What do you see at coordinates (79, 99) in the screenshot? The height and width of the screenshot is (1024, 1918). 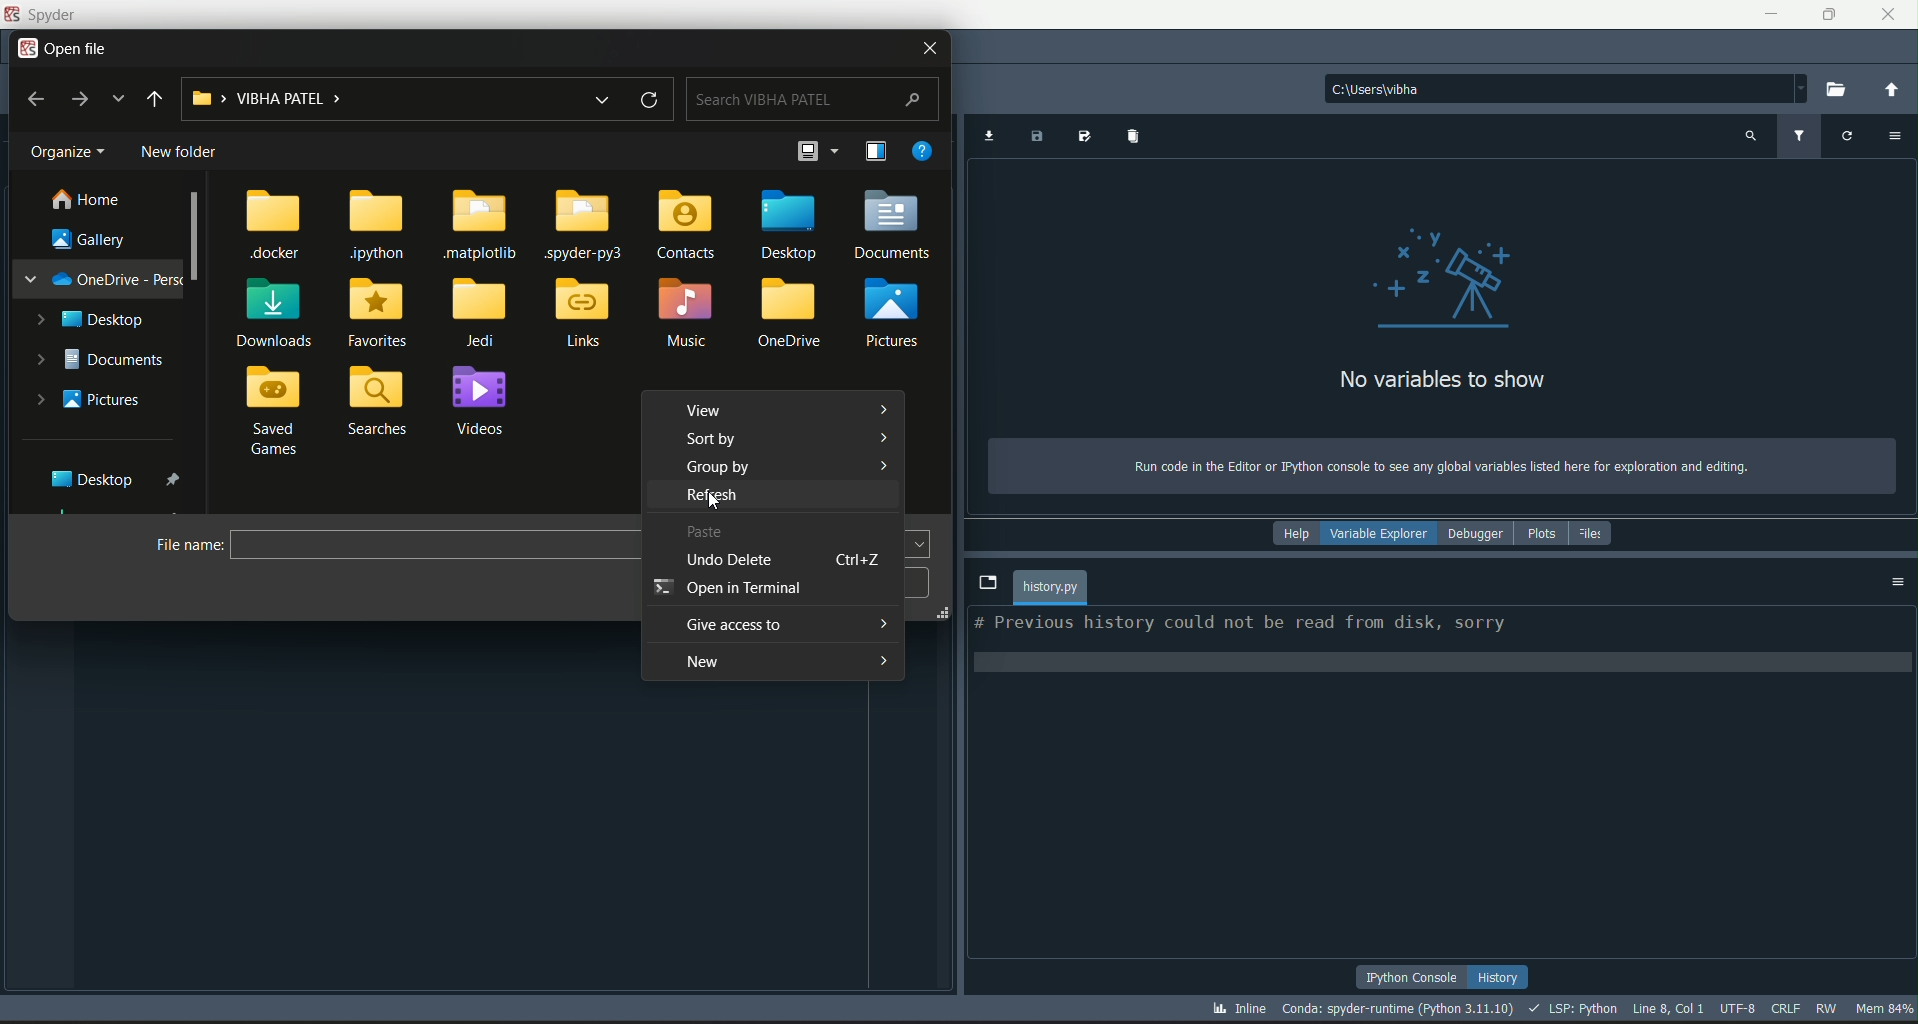 I see `forward` at bounding box center [79, 99].